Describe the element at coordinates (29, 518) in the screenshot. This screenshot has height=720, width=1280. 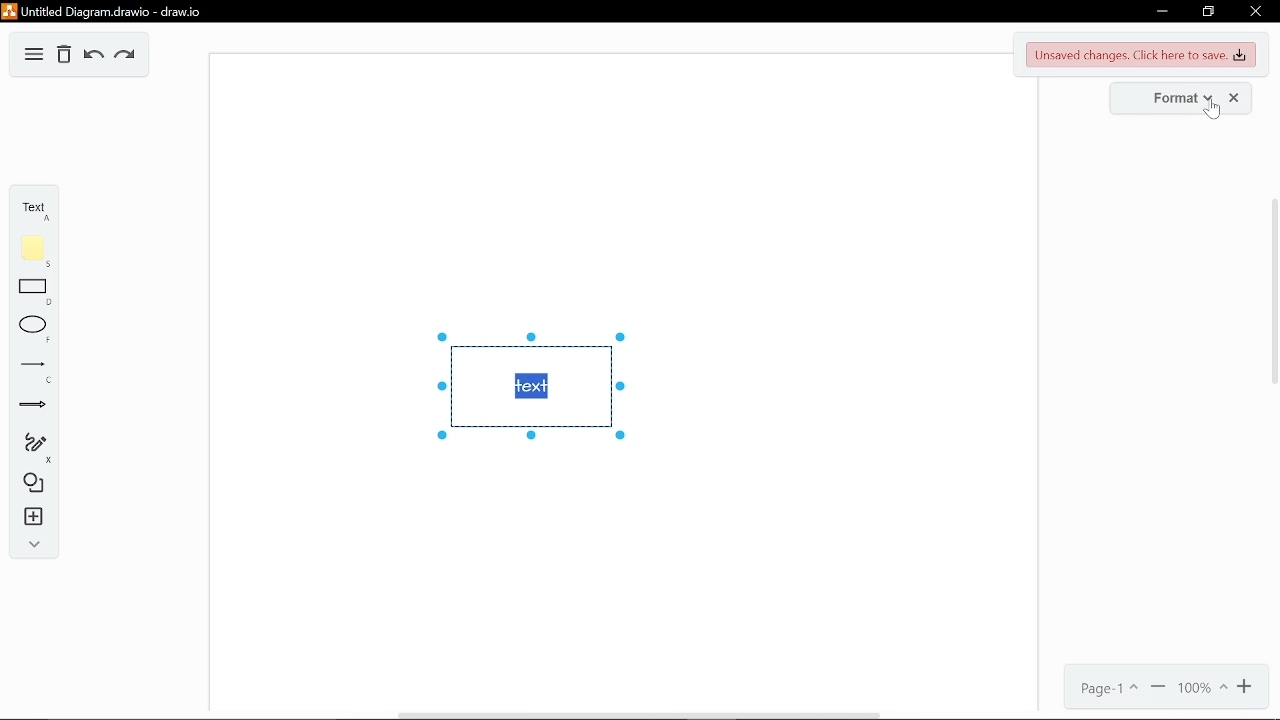
I see `insert` at that location.